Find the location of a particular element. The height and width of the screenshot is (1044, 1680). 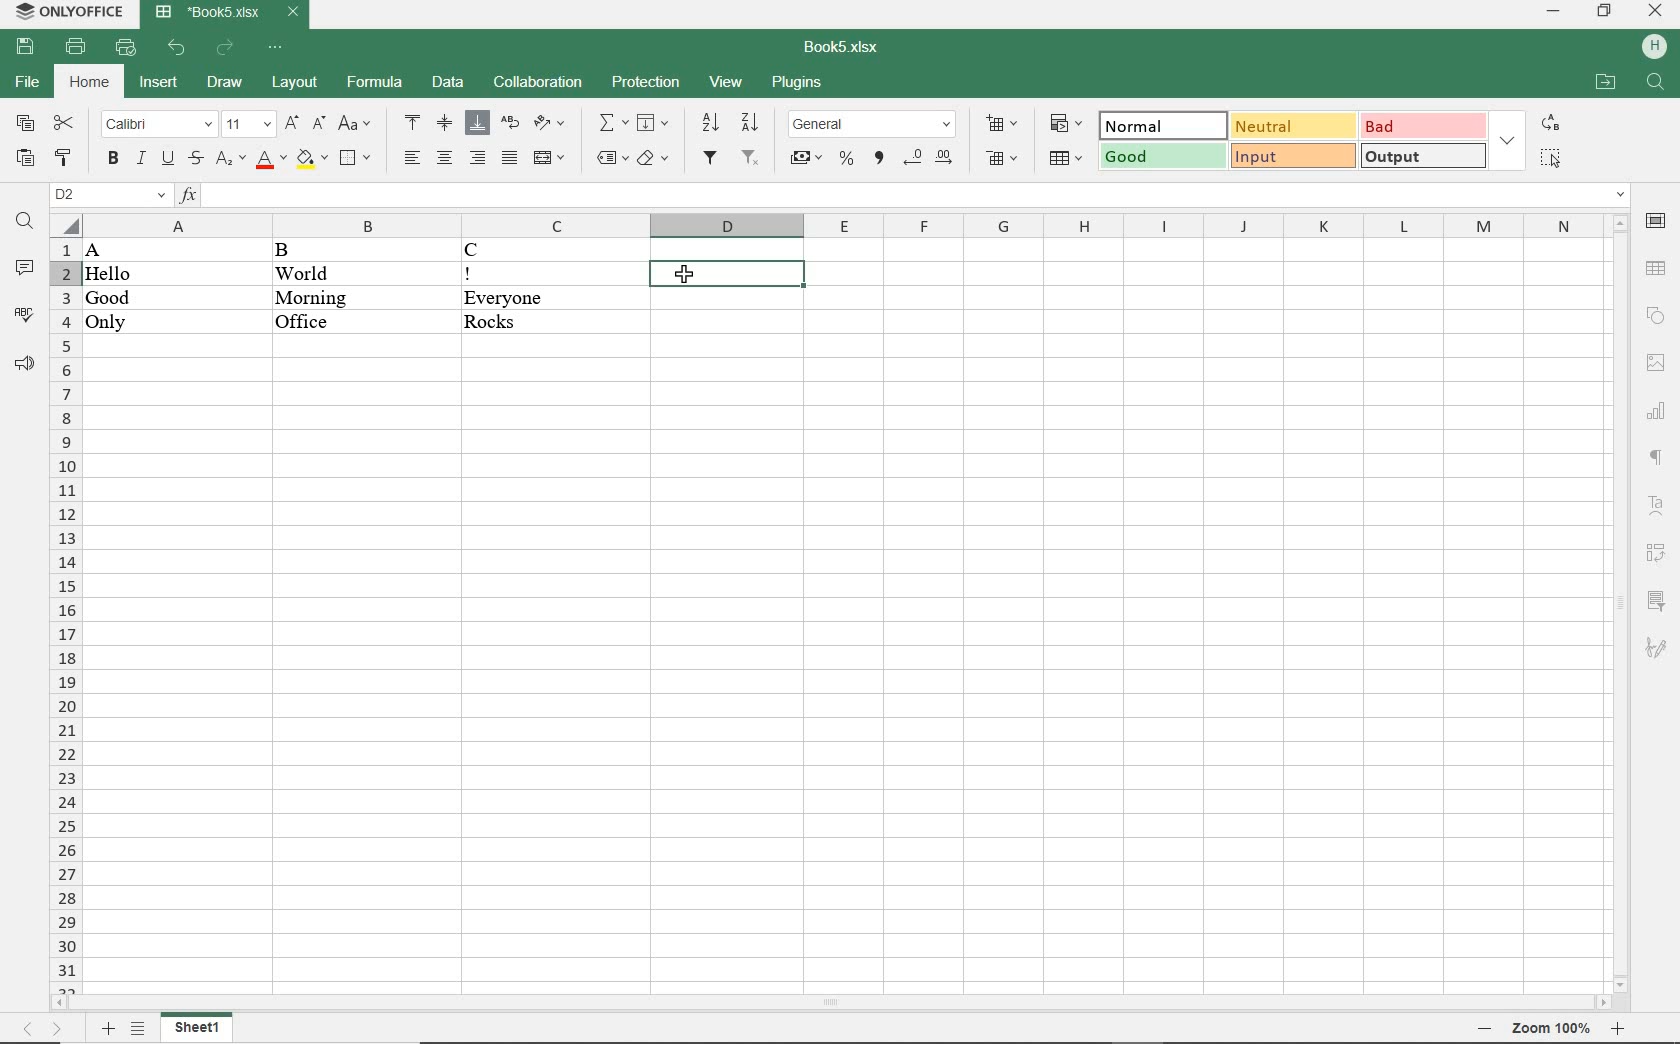

CUT is located at coordinates (65, 124).